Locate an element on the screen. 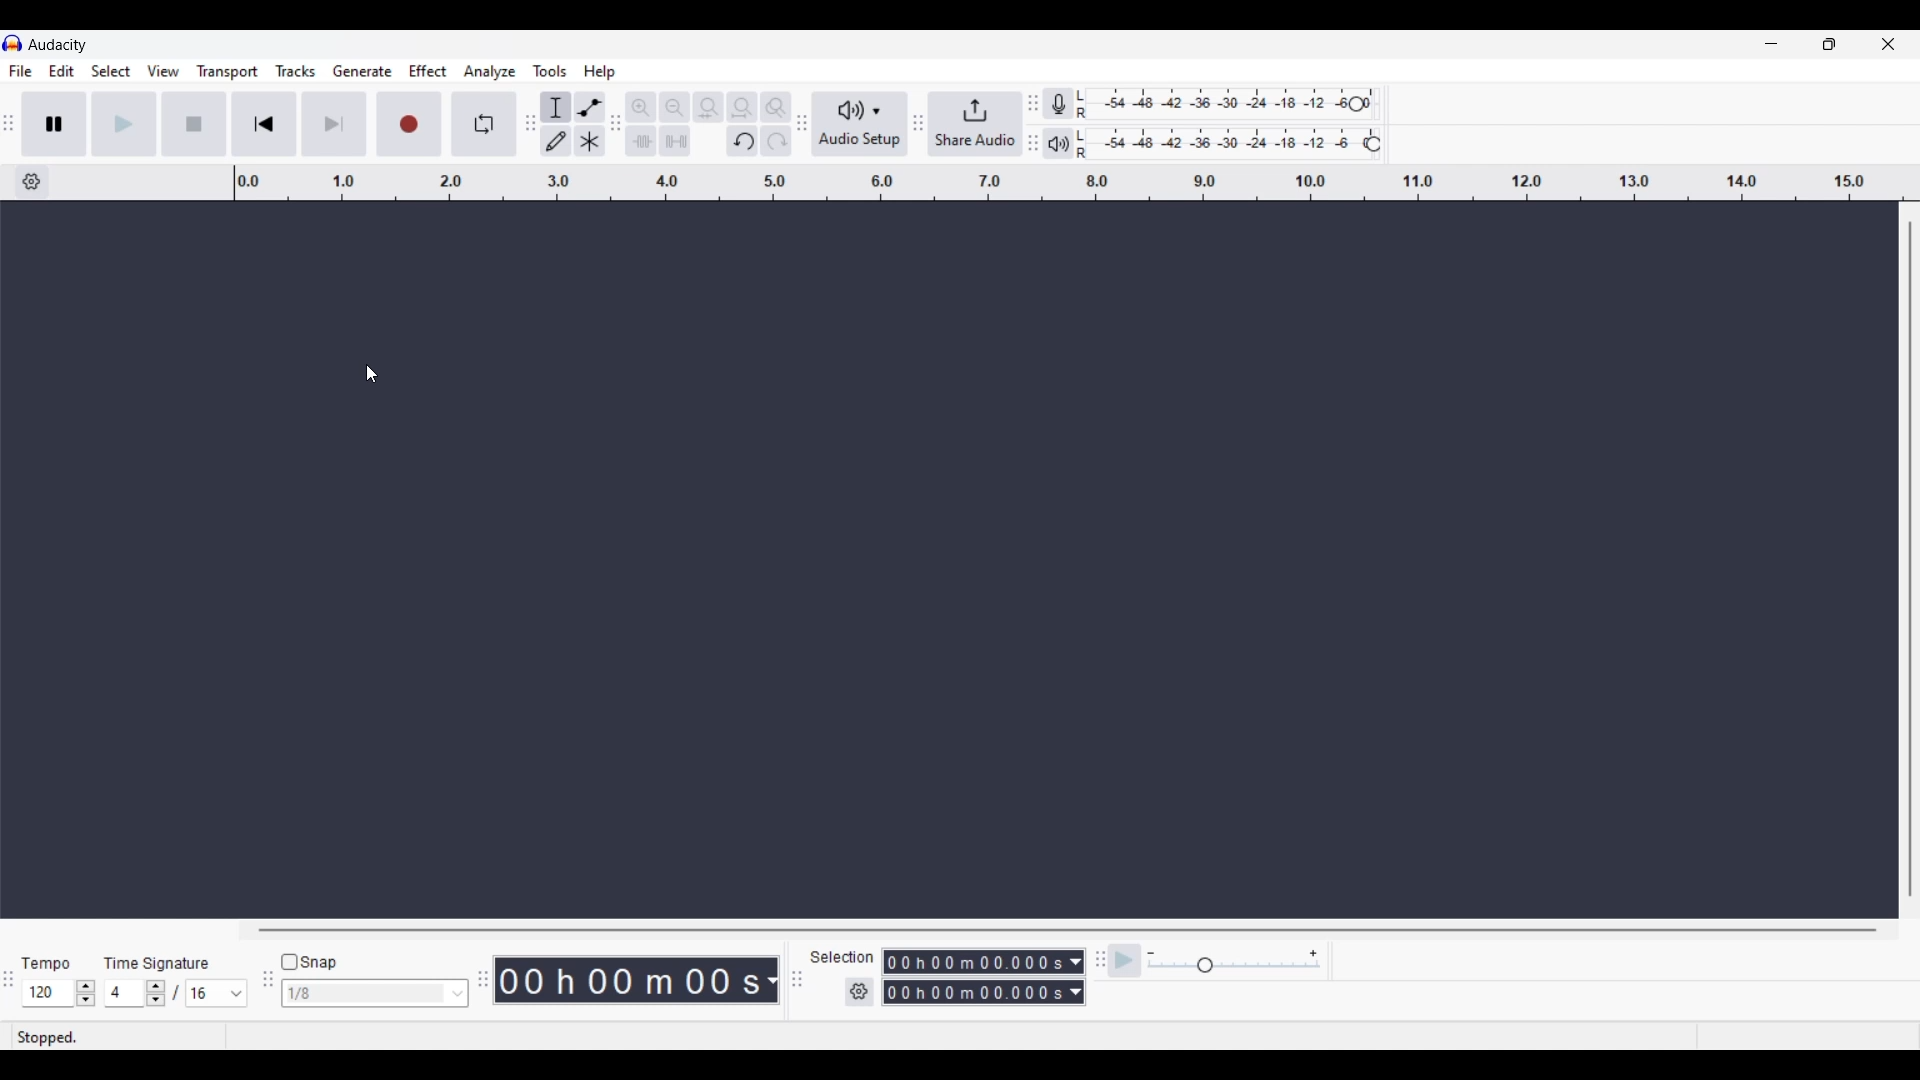 The height and width of the screenshot is (1080, 1920). Shows recorded duration is located at coordinates (629, 980).